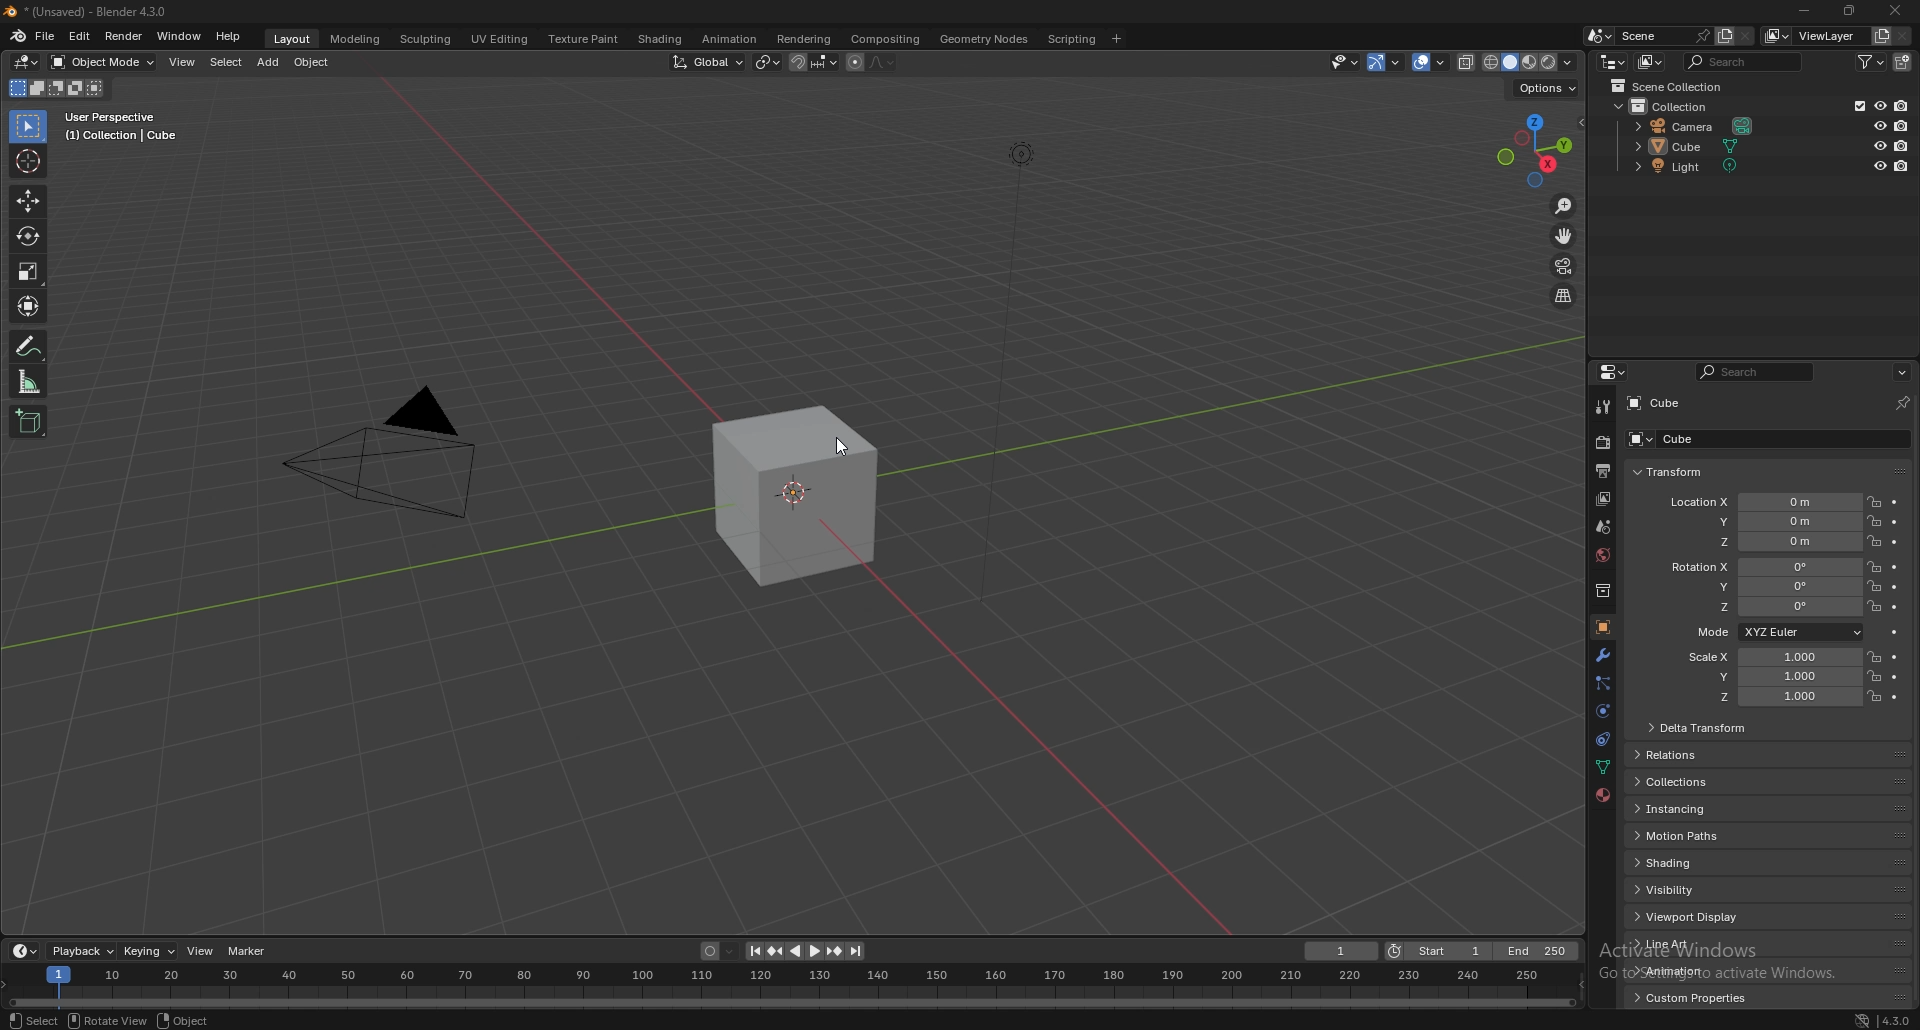 The image size is (1920, 1030). Describe the element at coordinates (1895, 503) in the screenshot. I see `animate property` at that location.